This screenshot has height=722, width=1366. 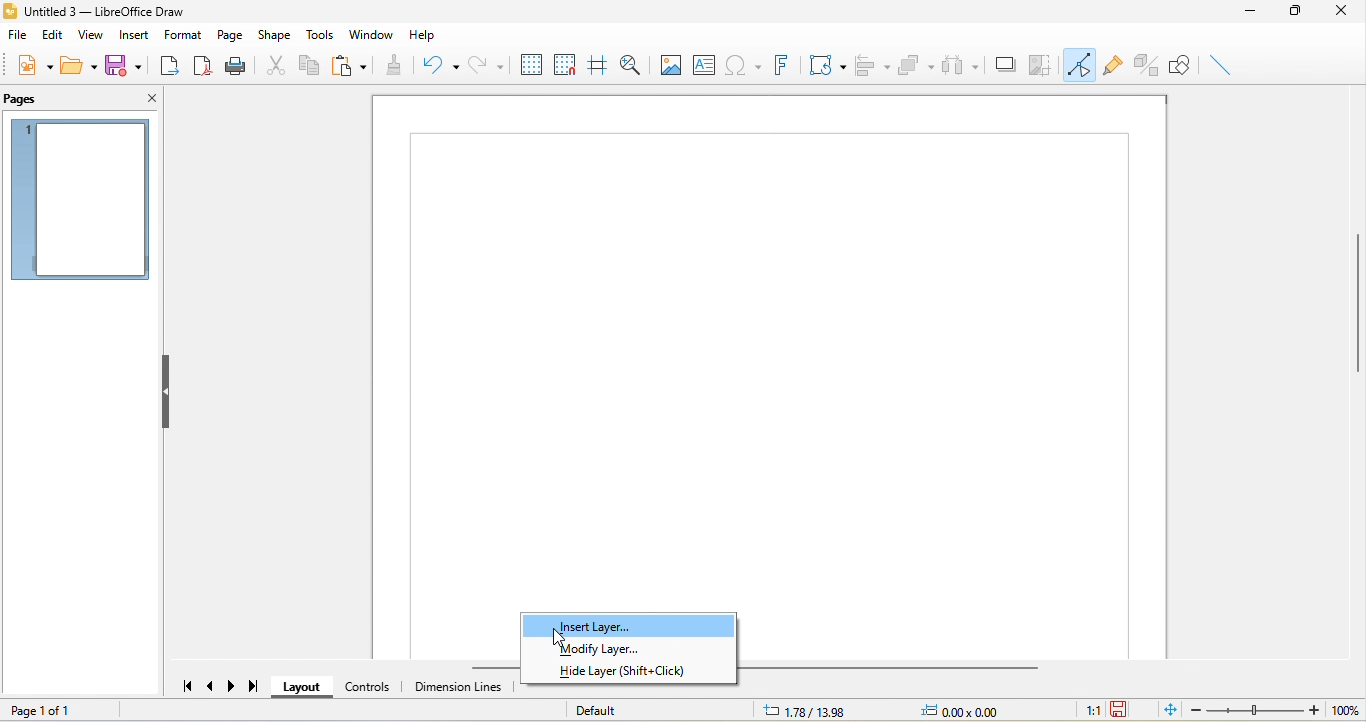 What do you see at coordinates (558, 638) in the screenshot?
I see `cursor ` at bounding box center [558, 638].